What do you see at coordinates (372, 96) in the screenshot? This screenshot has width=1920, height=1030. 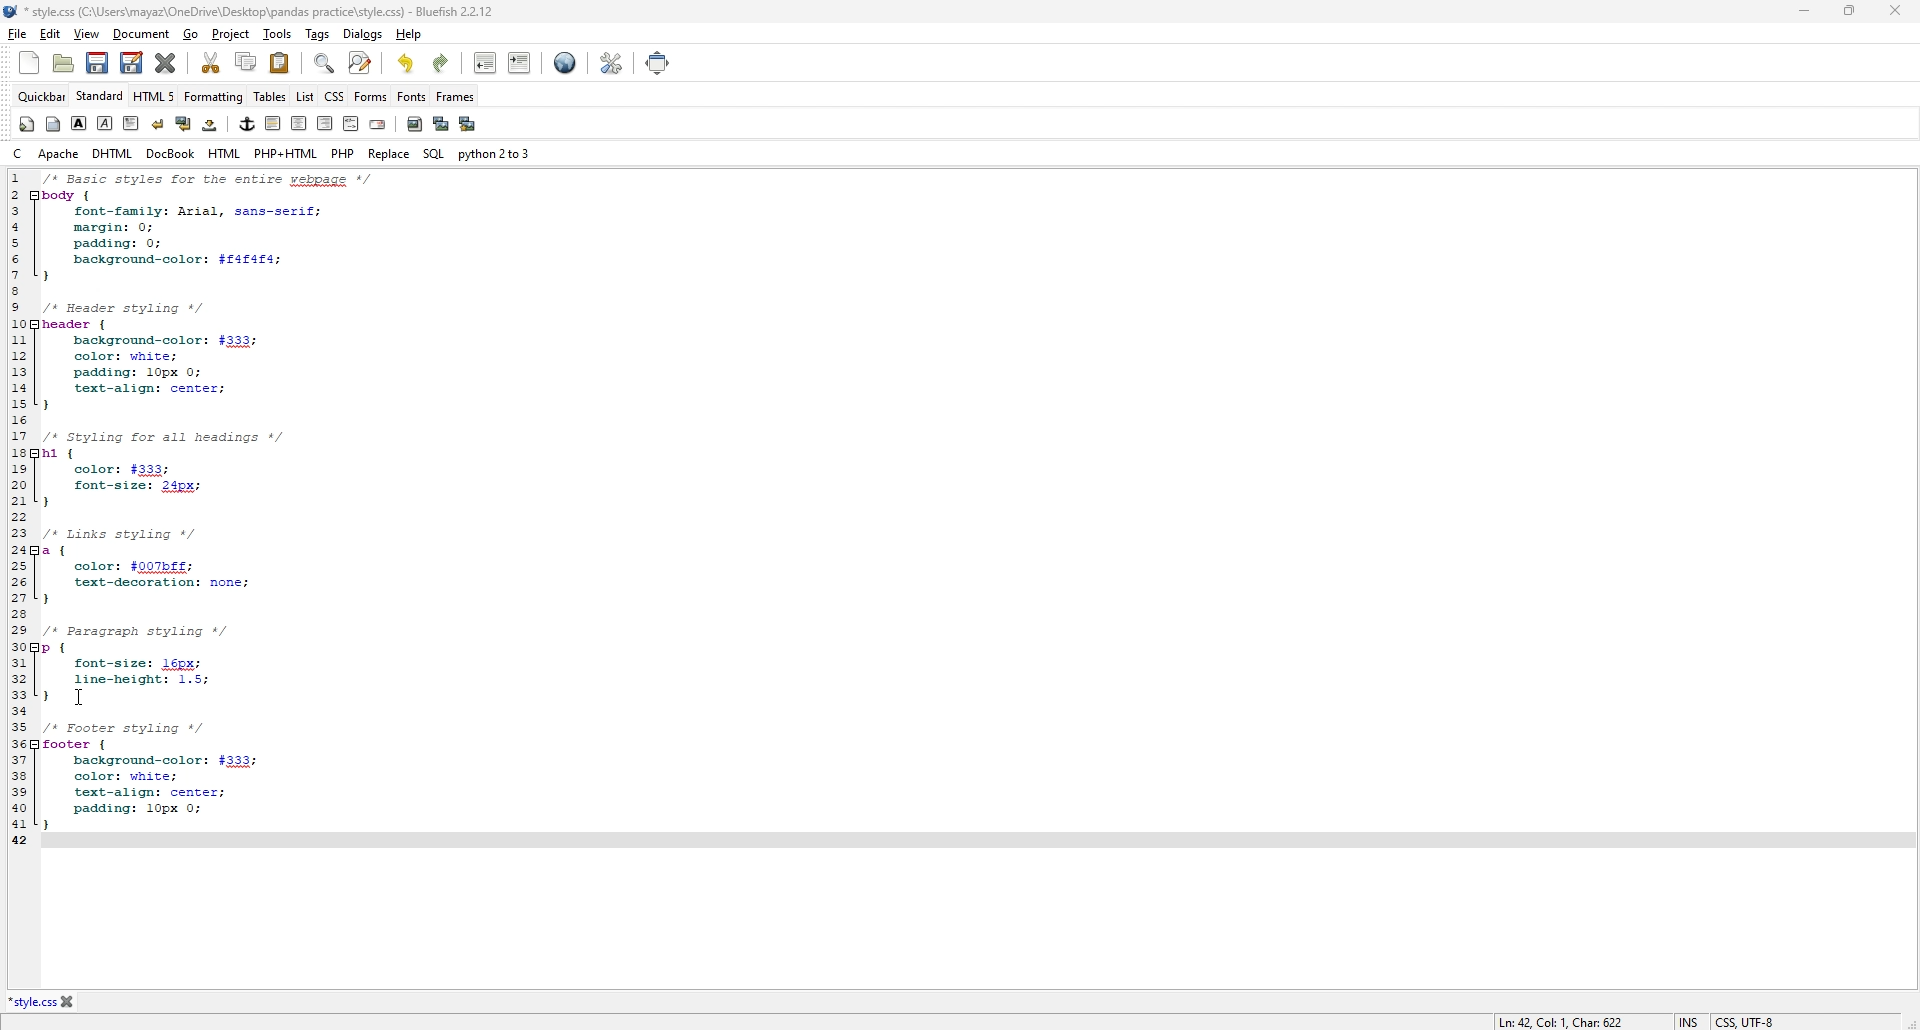 I see `forms` at bounding box center [372, 96].